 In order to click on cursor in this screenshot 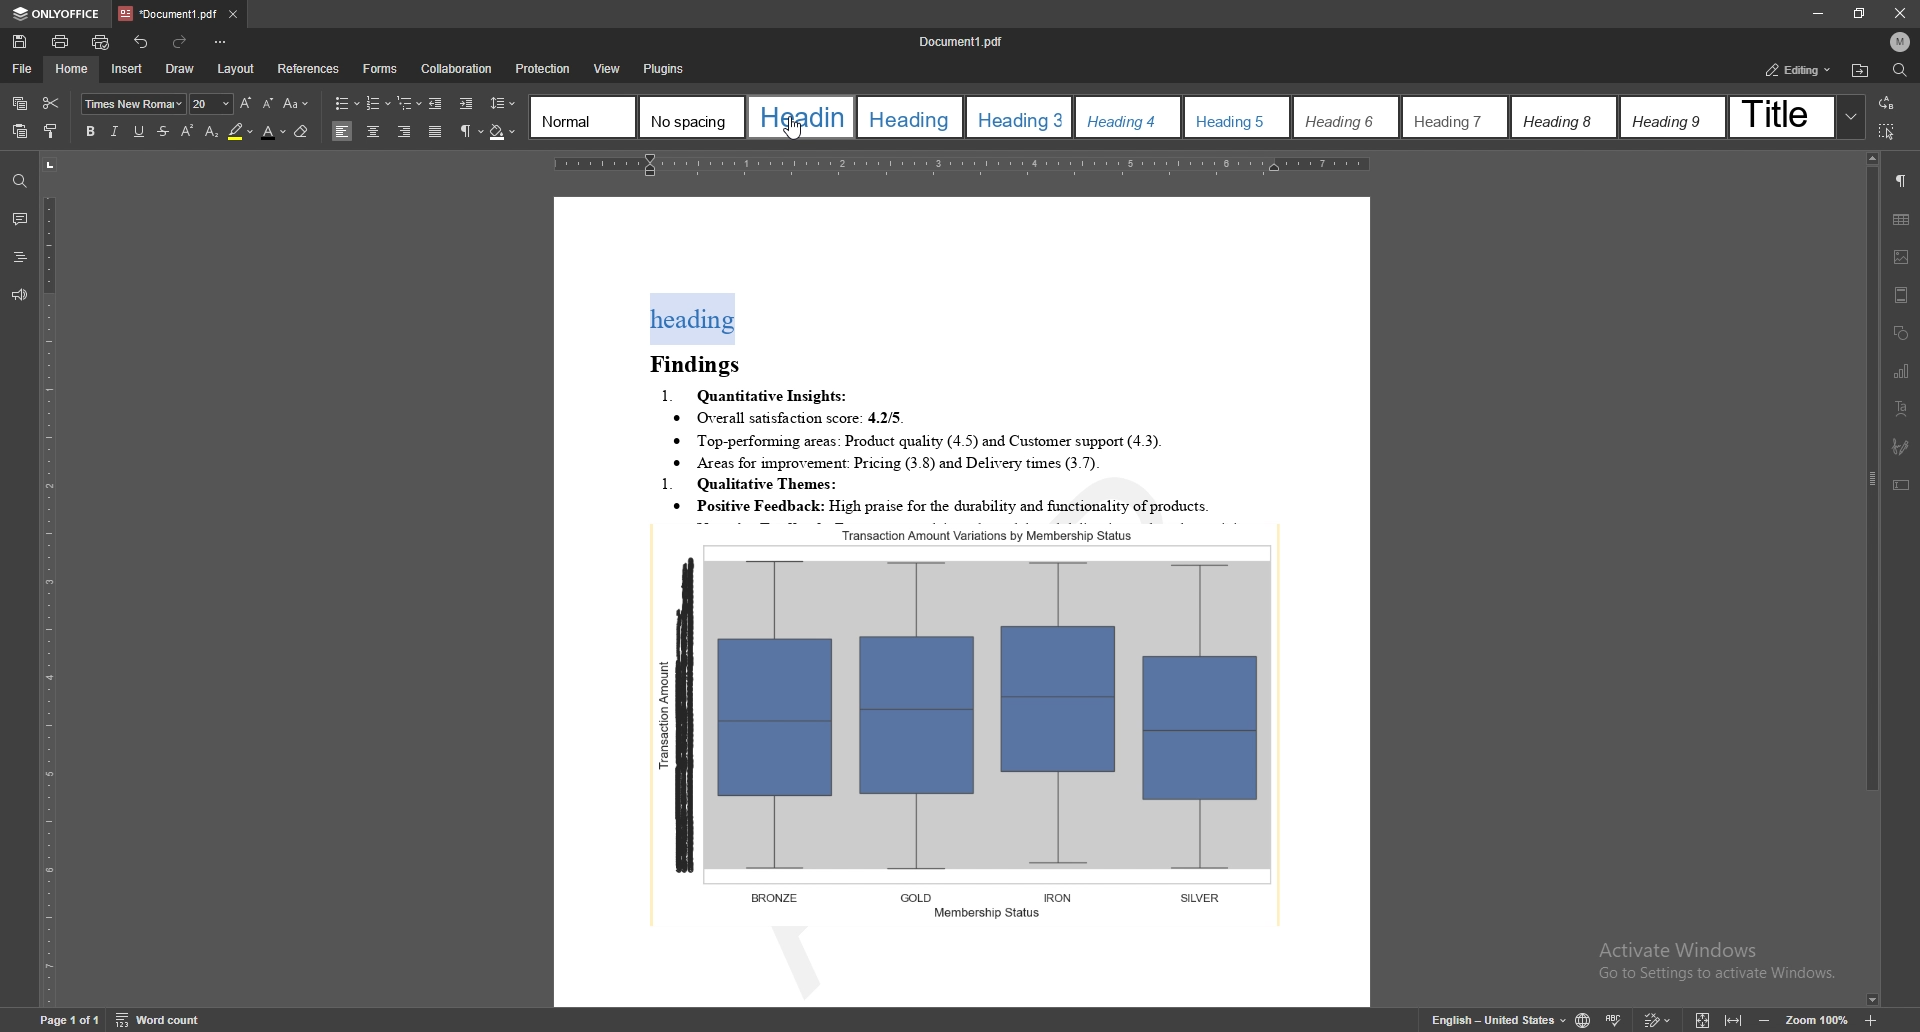, I will do `click(795, 133)`.